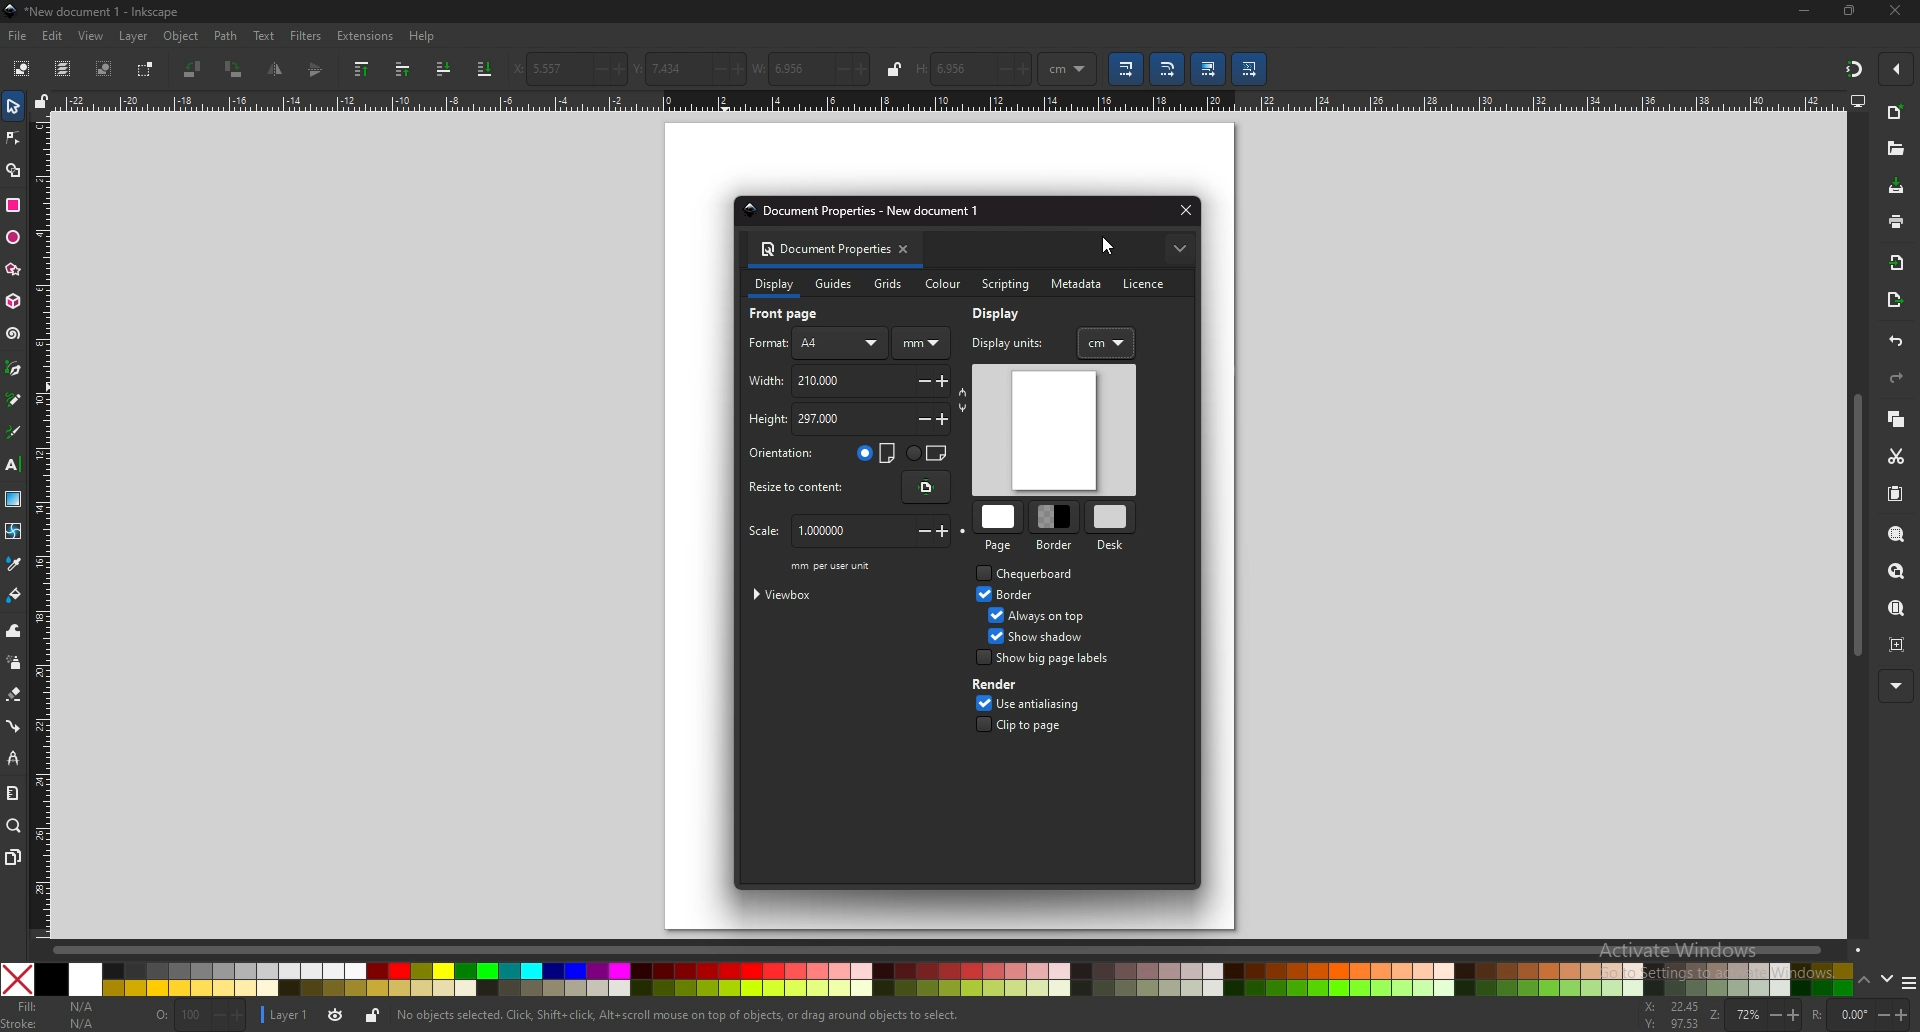  I want to click on Checkbox, so click(978, 593).